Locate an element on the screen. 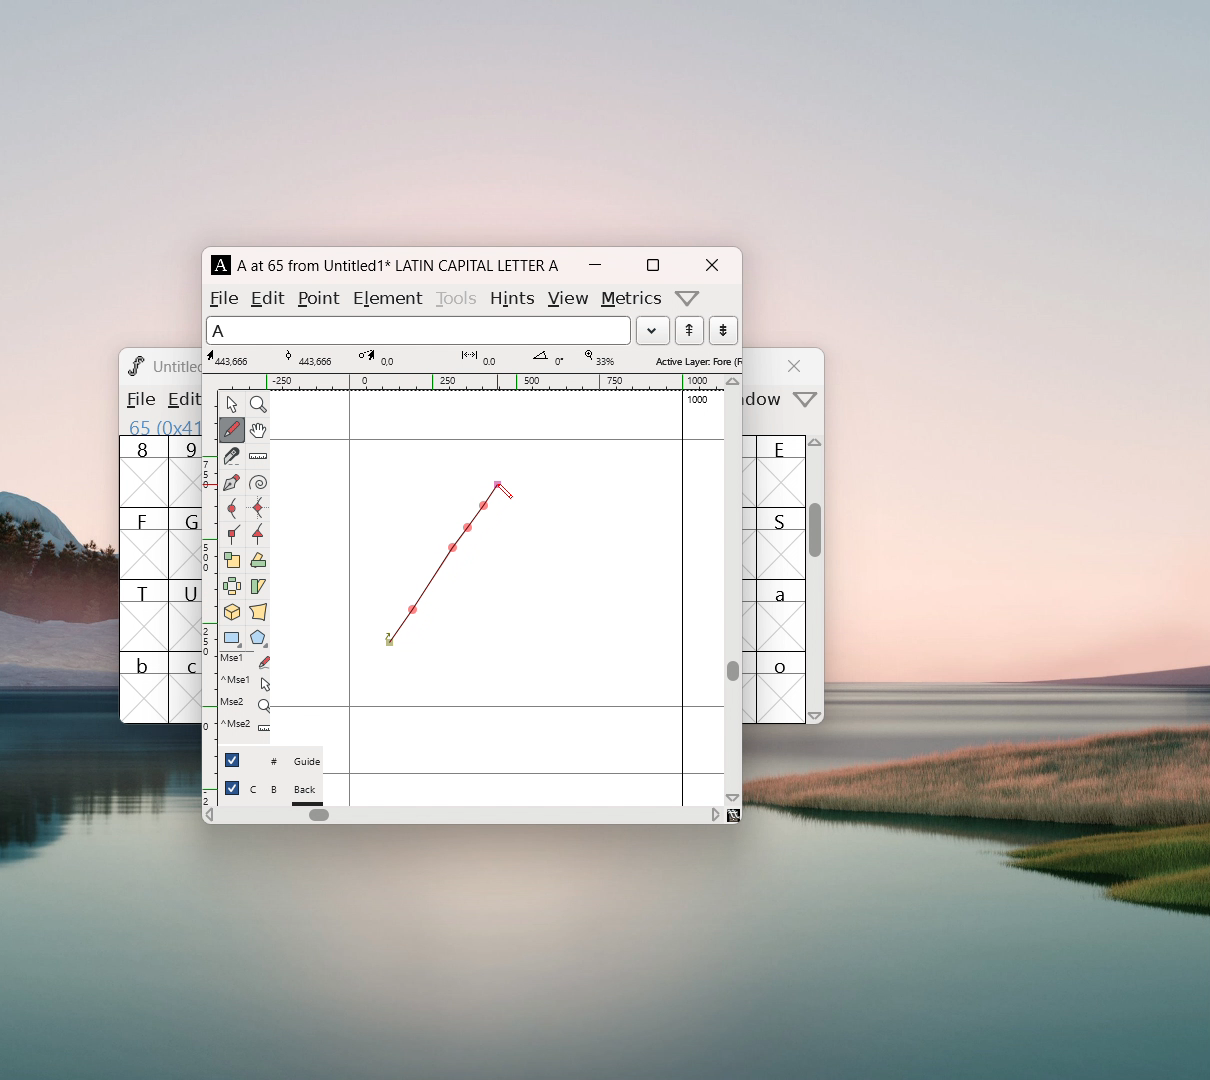 Image resolution: width=1210 pixels, height=1080 pixels. logo is located at coordinates (134, 365).